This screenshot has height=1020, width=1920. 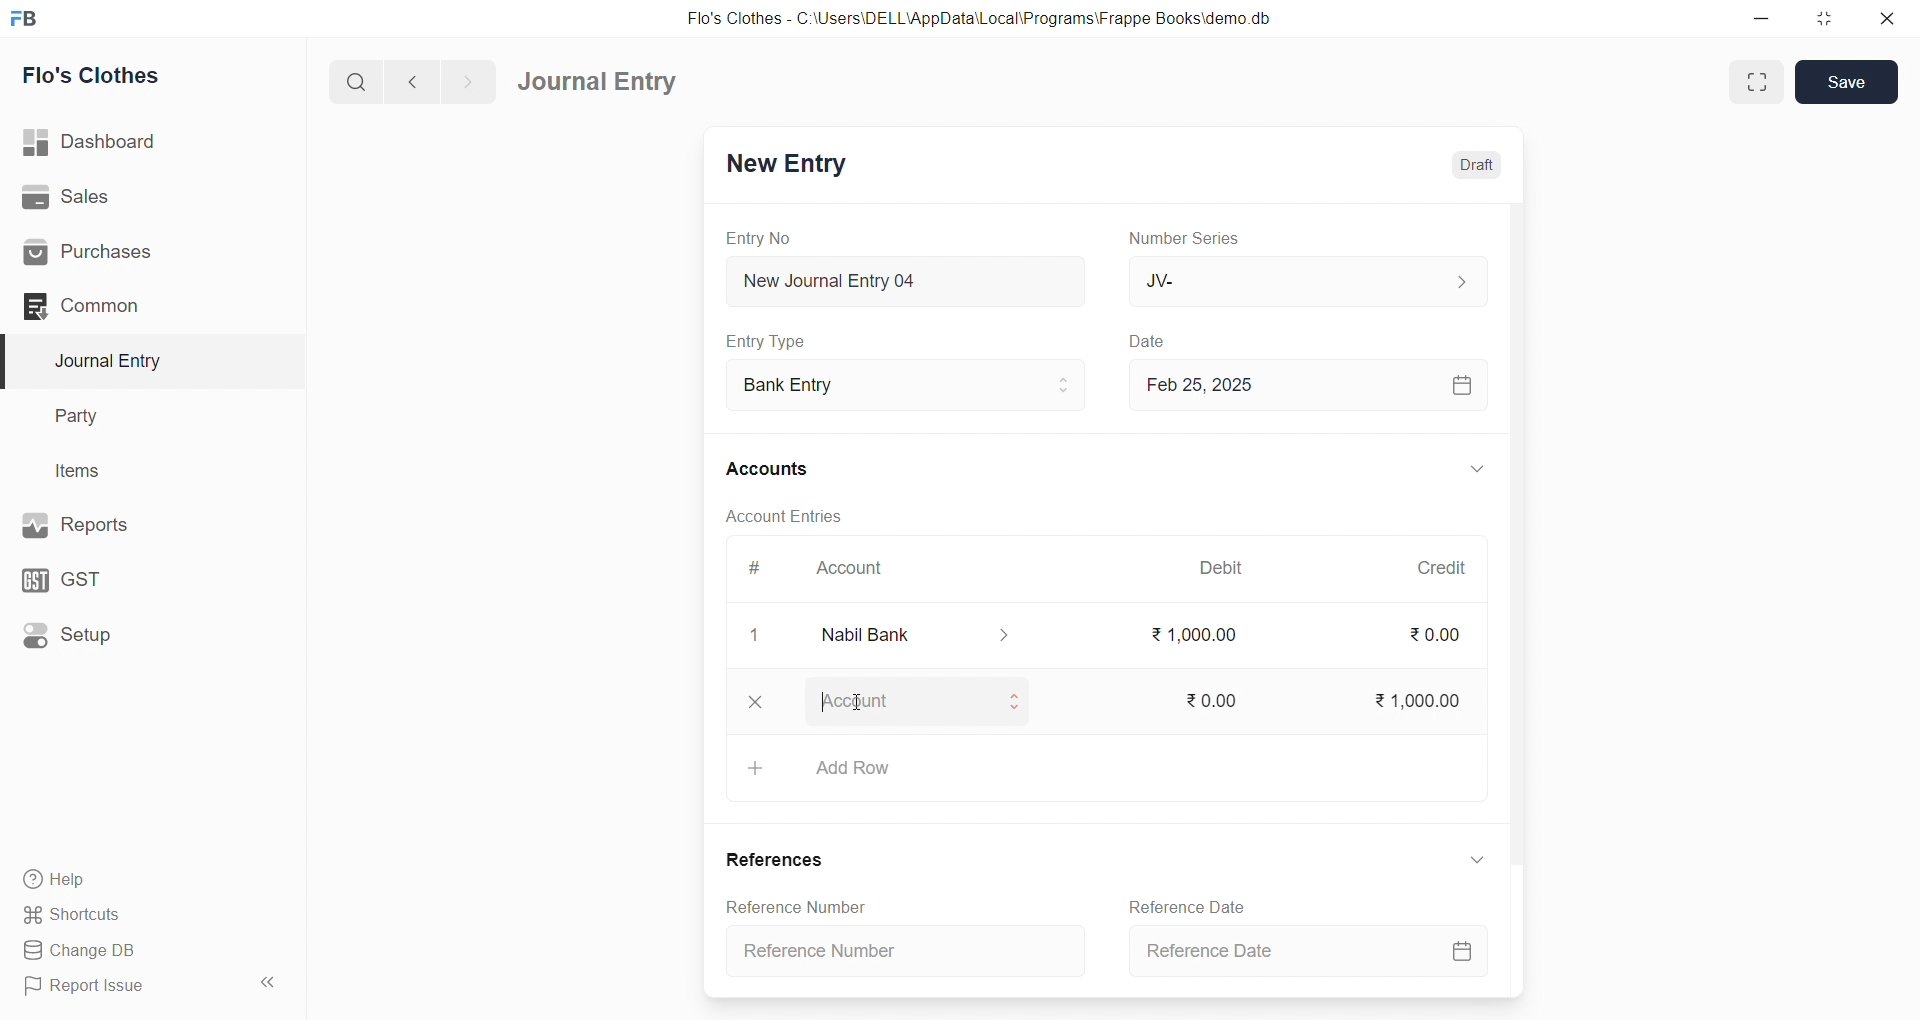 What do you see at coordinates (1432, 639) in the screenshot?
I see `₹ 0.00` at bounding box center [1432, 639].